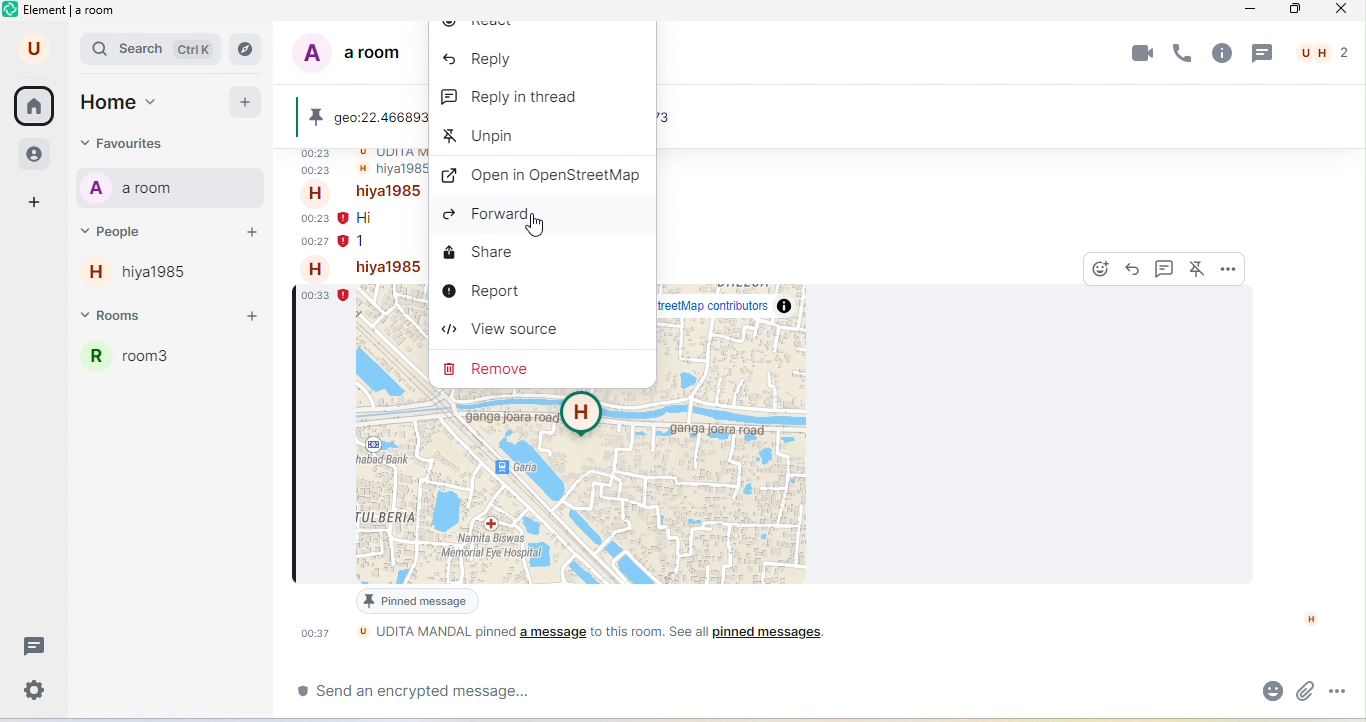 This screenshot has width=1366, height=722. I want to click on pined messege, so click(416, 603).